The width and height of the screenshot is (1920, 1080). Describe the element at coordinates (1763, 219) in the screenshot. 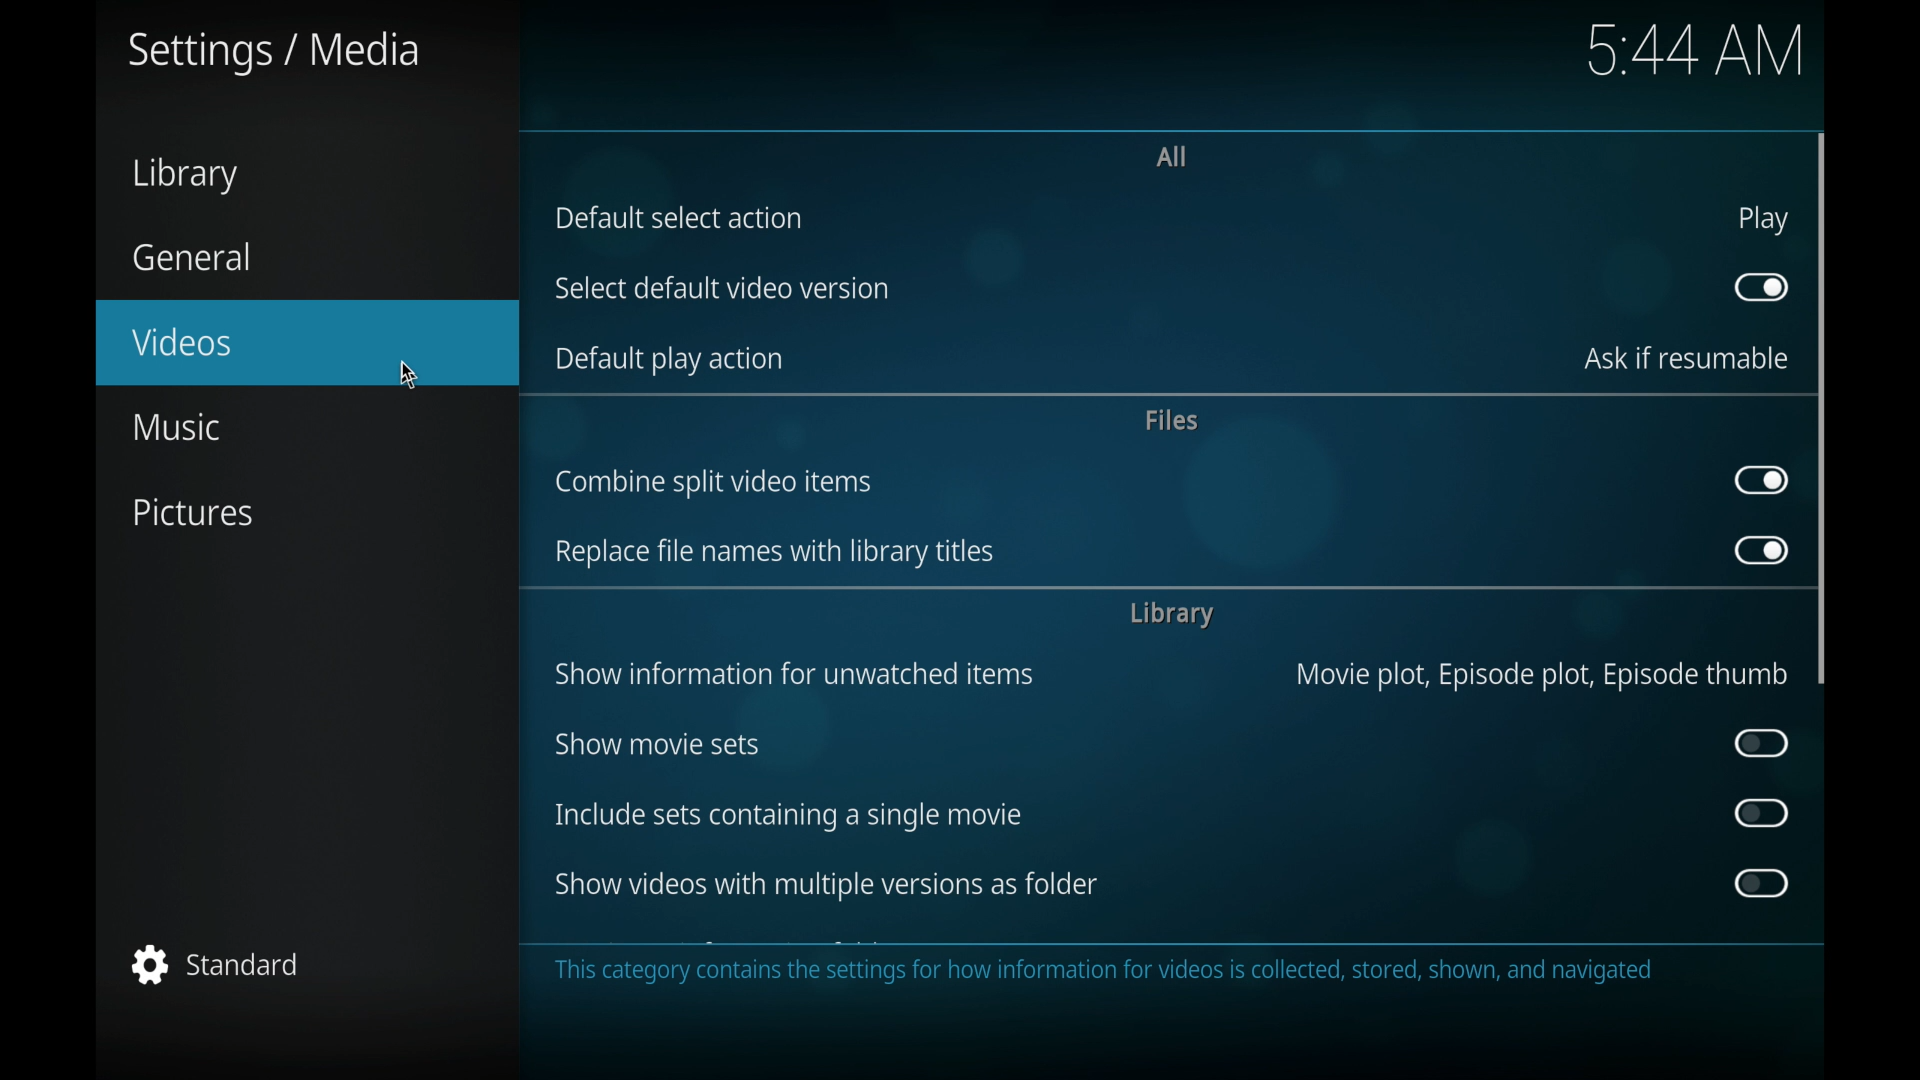

I see `play` at that location.